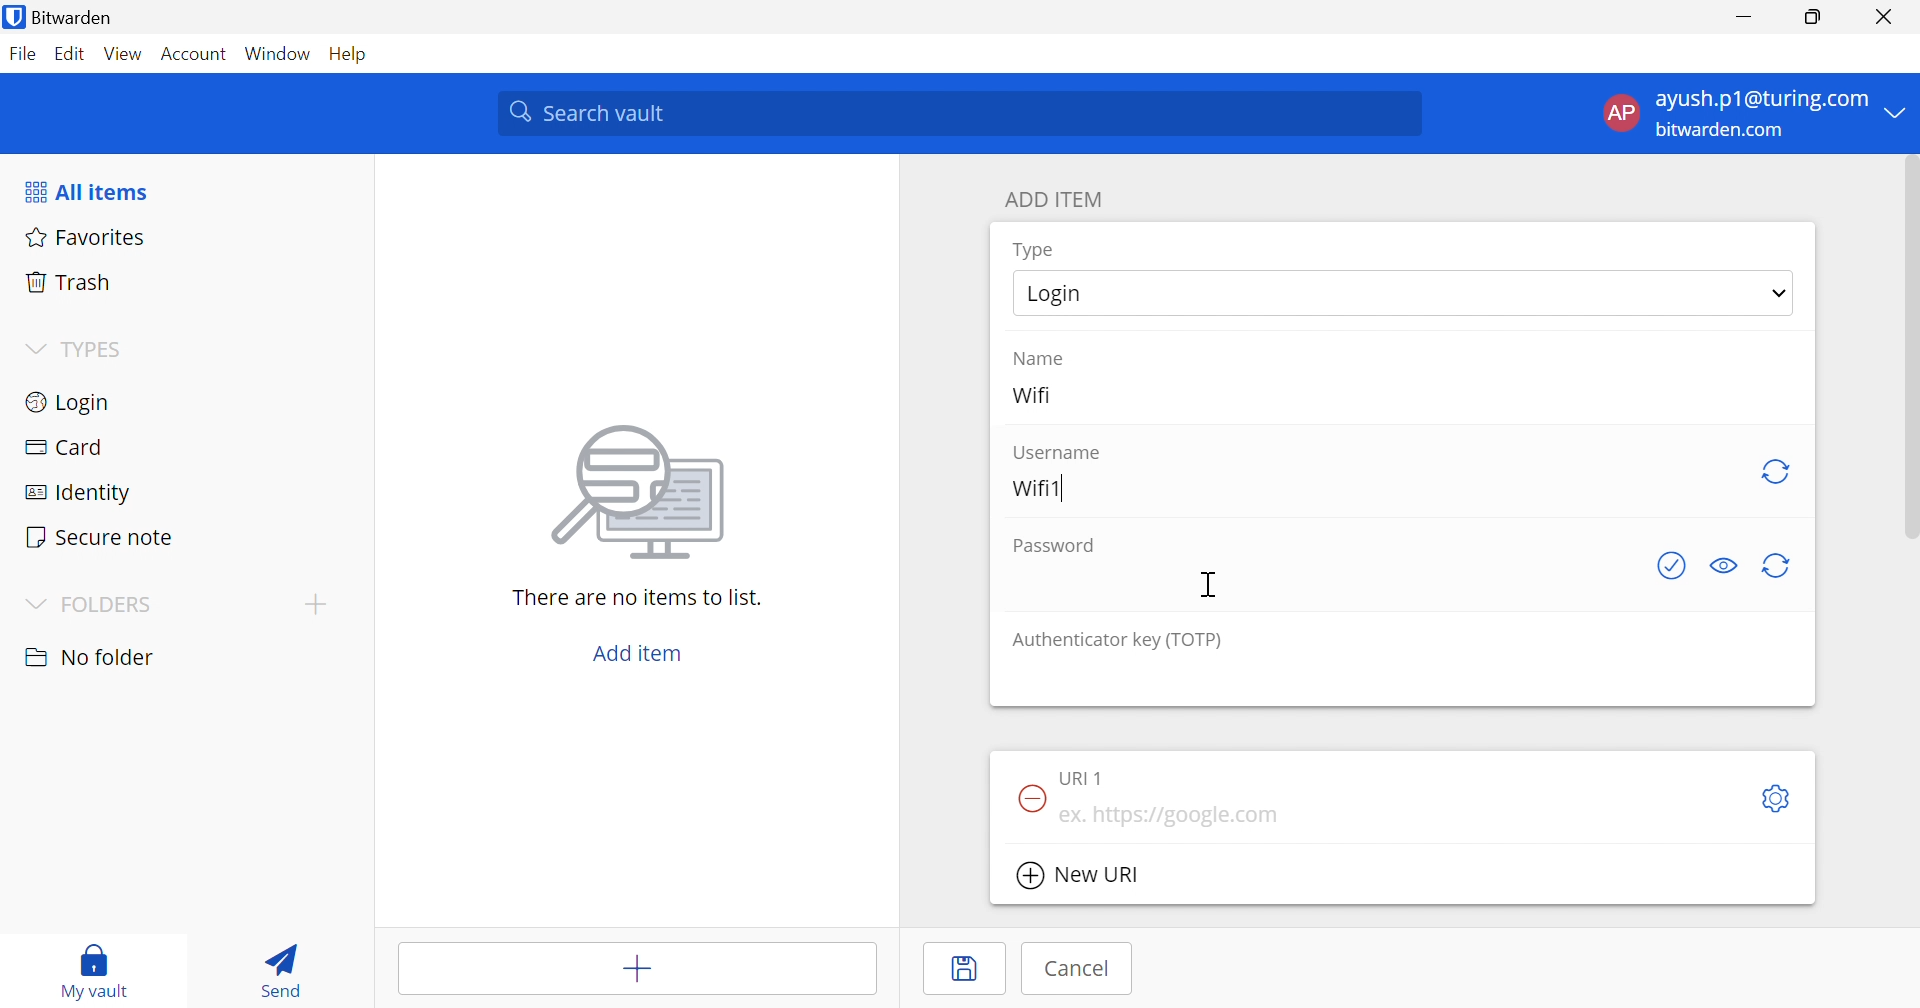 Image resolution: width=1920 pixels, height=1008 pixels. What do you see at coordinates (1888, 17) in the screenshot?
I see `Close` at bounding box center [1888, 17].